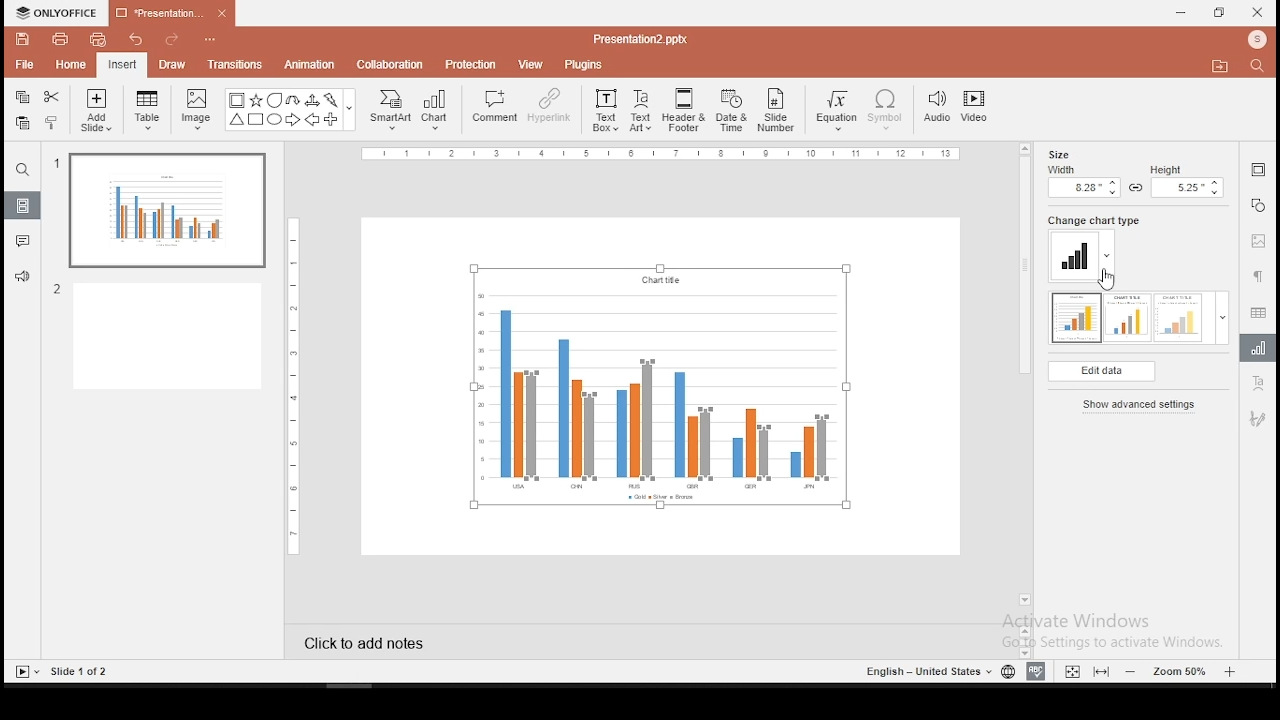  What do you see at coordinates (391, 65) in the screenshot?
I see `collaboration` at bounding box center [391, 65].